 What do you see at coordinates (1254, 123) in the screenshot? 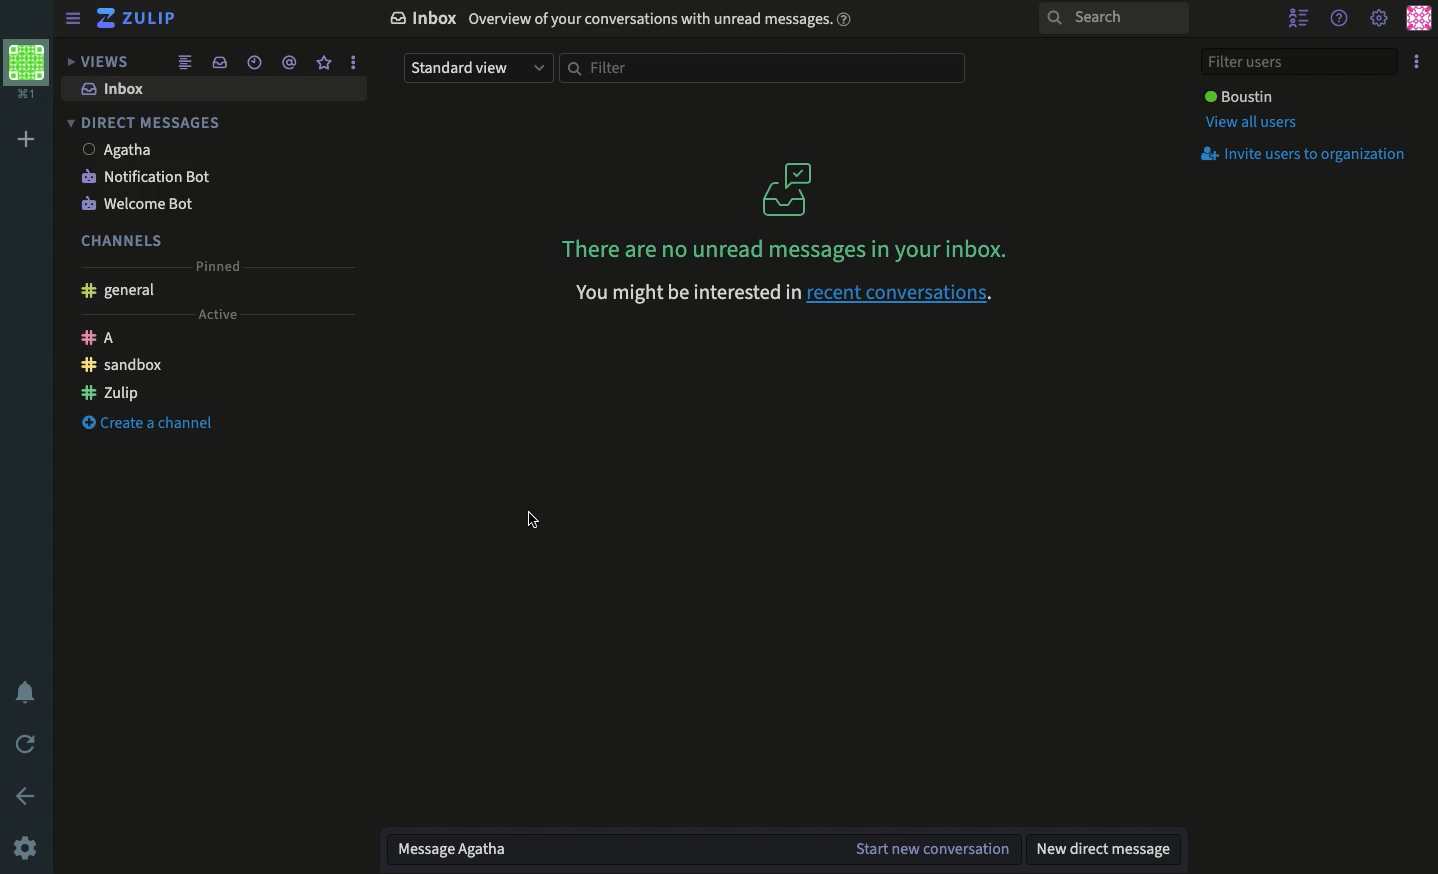
I see `View all users` at bounding box center [1254, 123].